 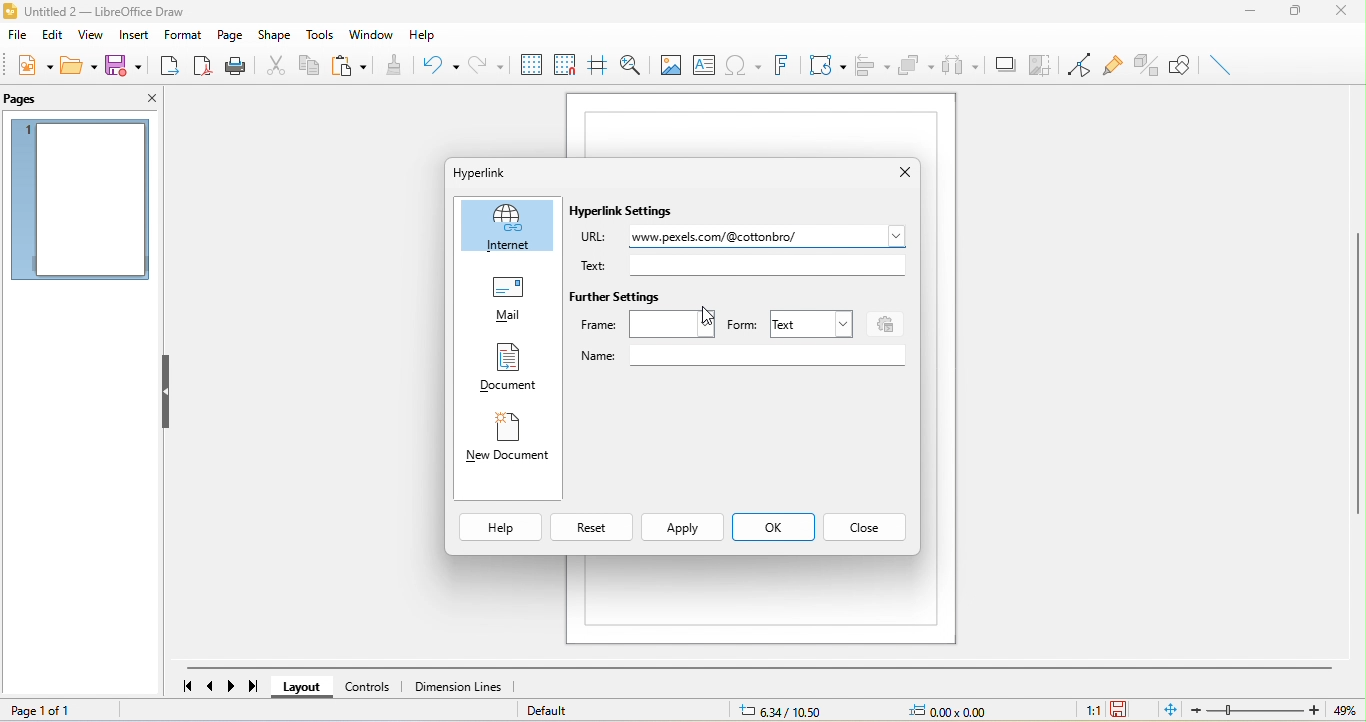 I want to click on last page, so click(x=256, y=688).